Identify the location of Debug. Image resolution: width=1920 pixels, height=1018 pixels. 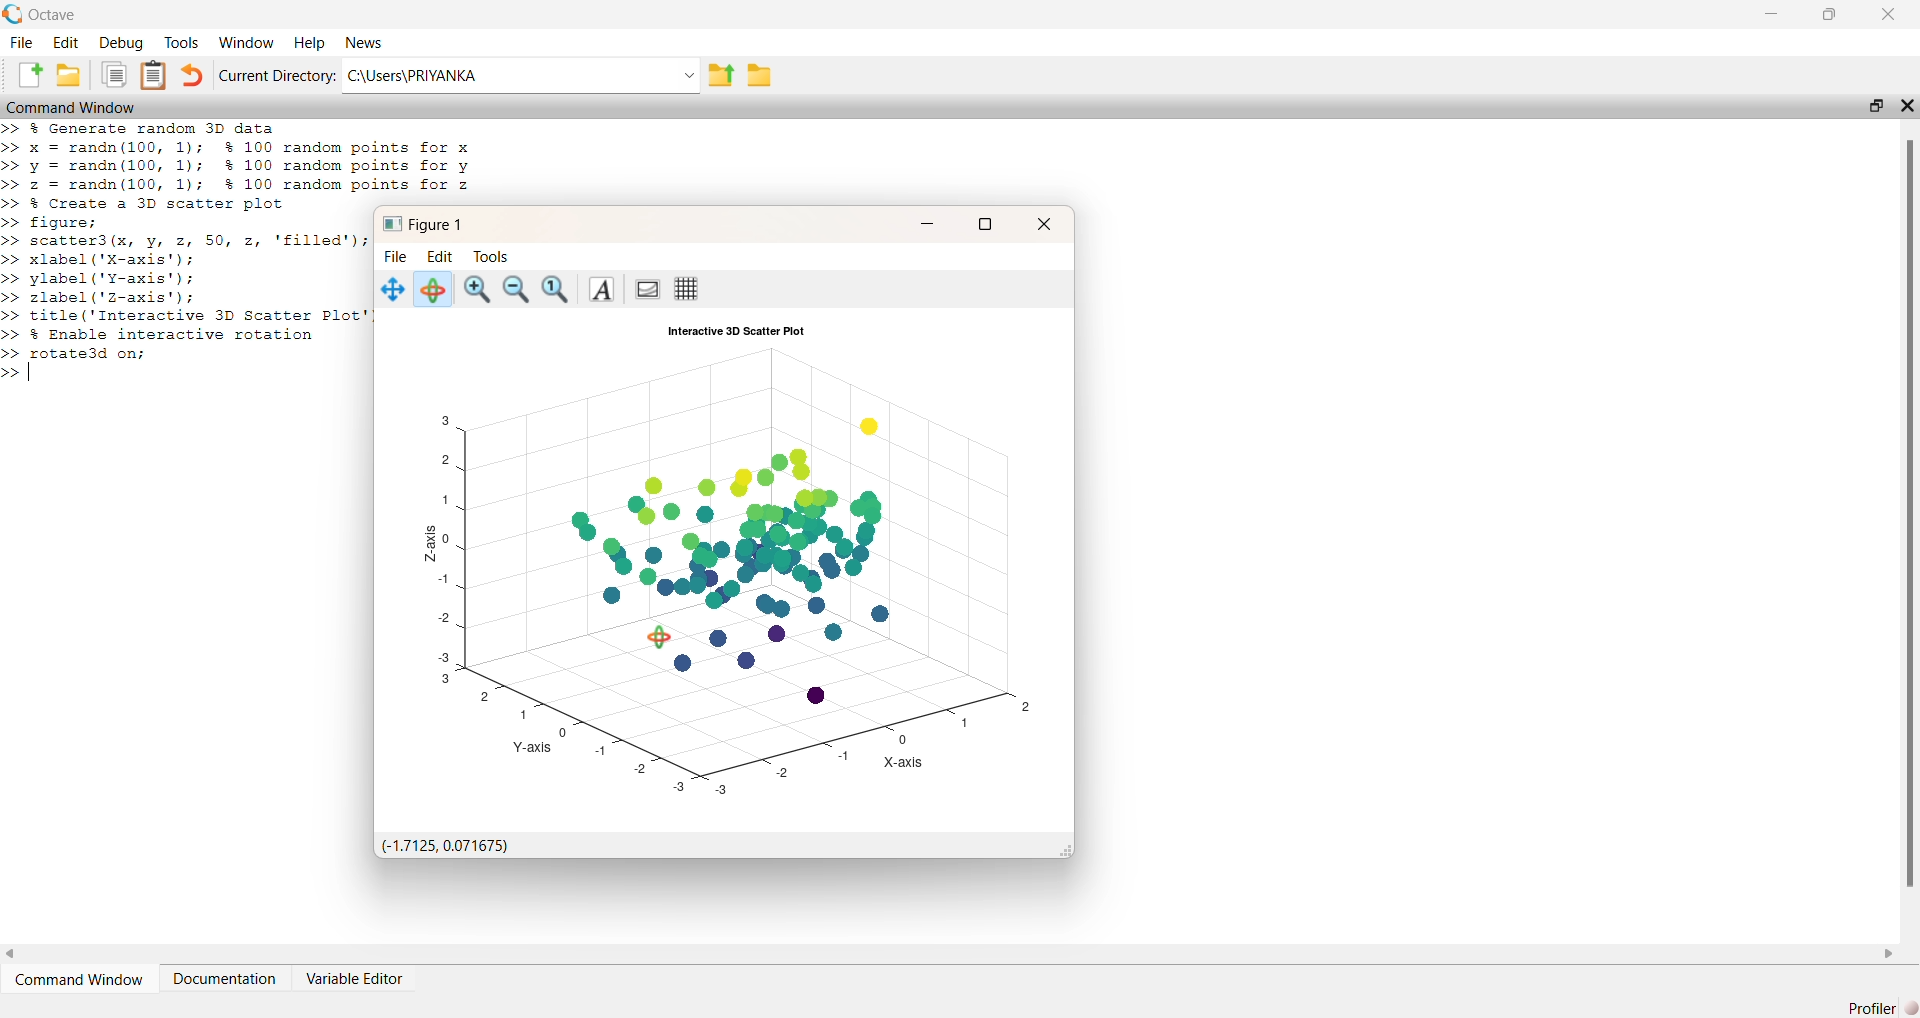
(122, 43).